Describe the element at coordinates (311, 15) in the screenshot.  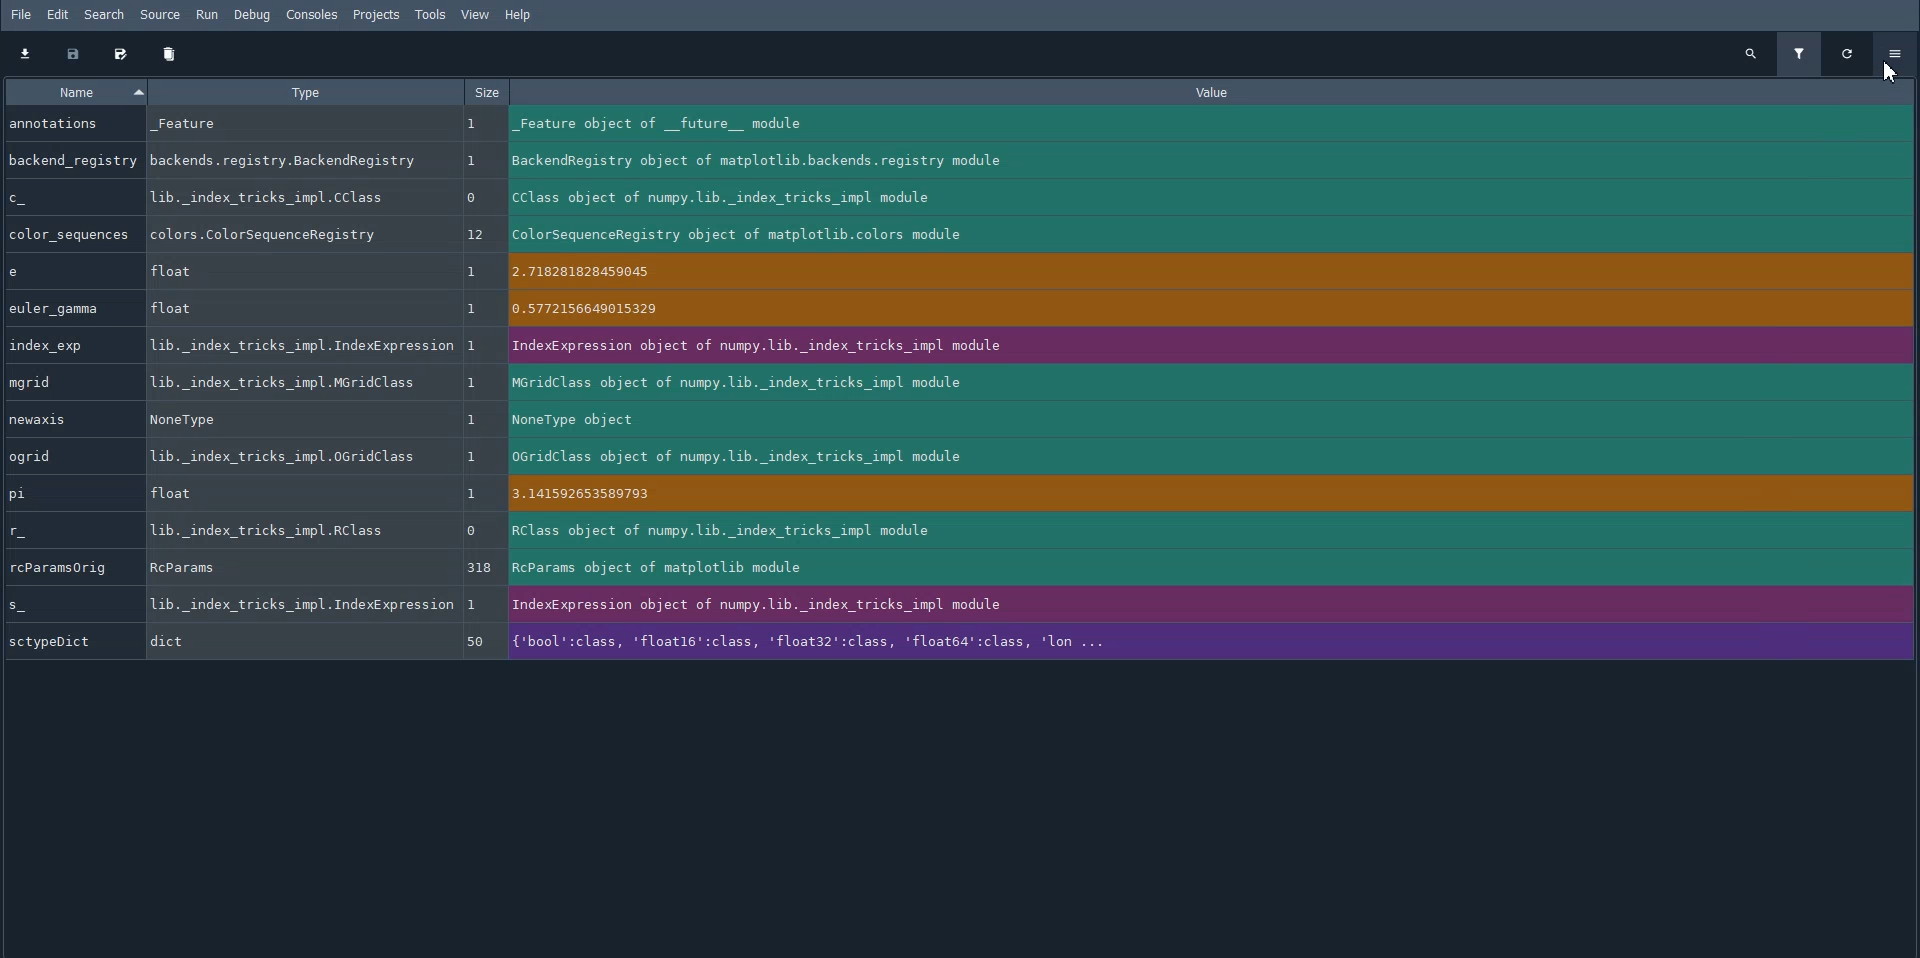
I see `Consoles` at that location.